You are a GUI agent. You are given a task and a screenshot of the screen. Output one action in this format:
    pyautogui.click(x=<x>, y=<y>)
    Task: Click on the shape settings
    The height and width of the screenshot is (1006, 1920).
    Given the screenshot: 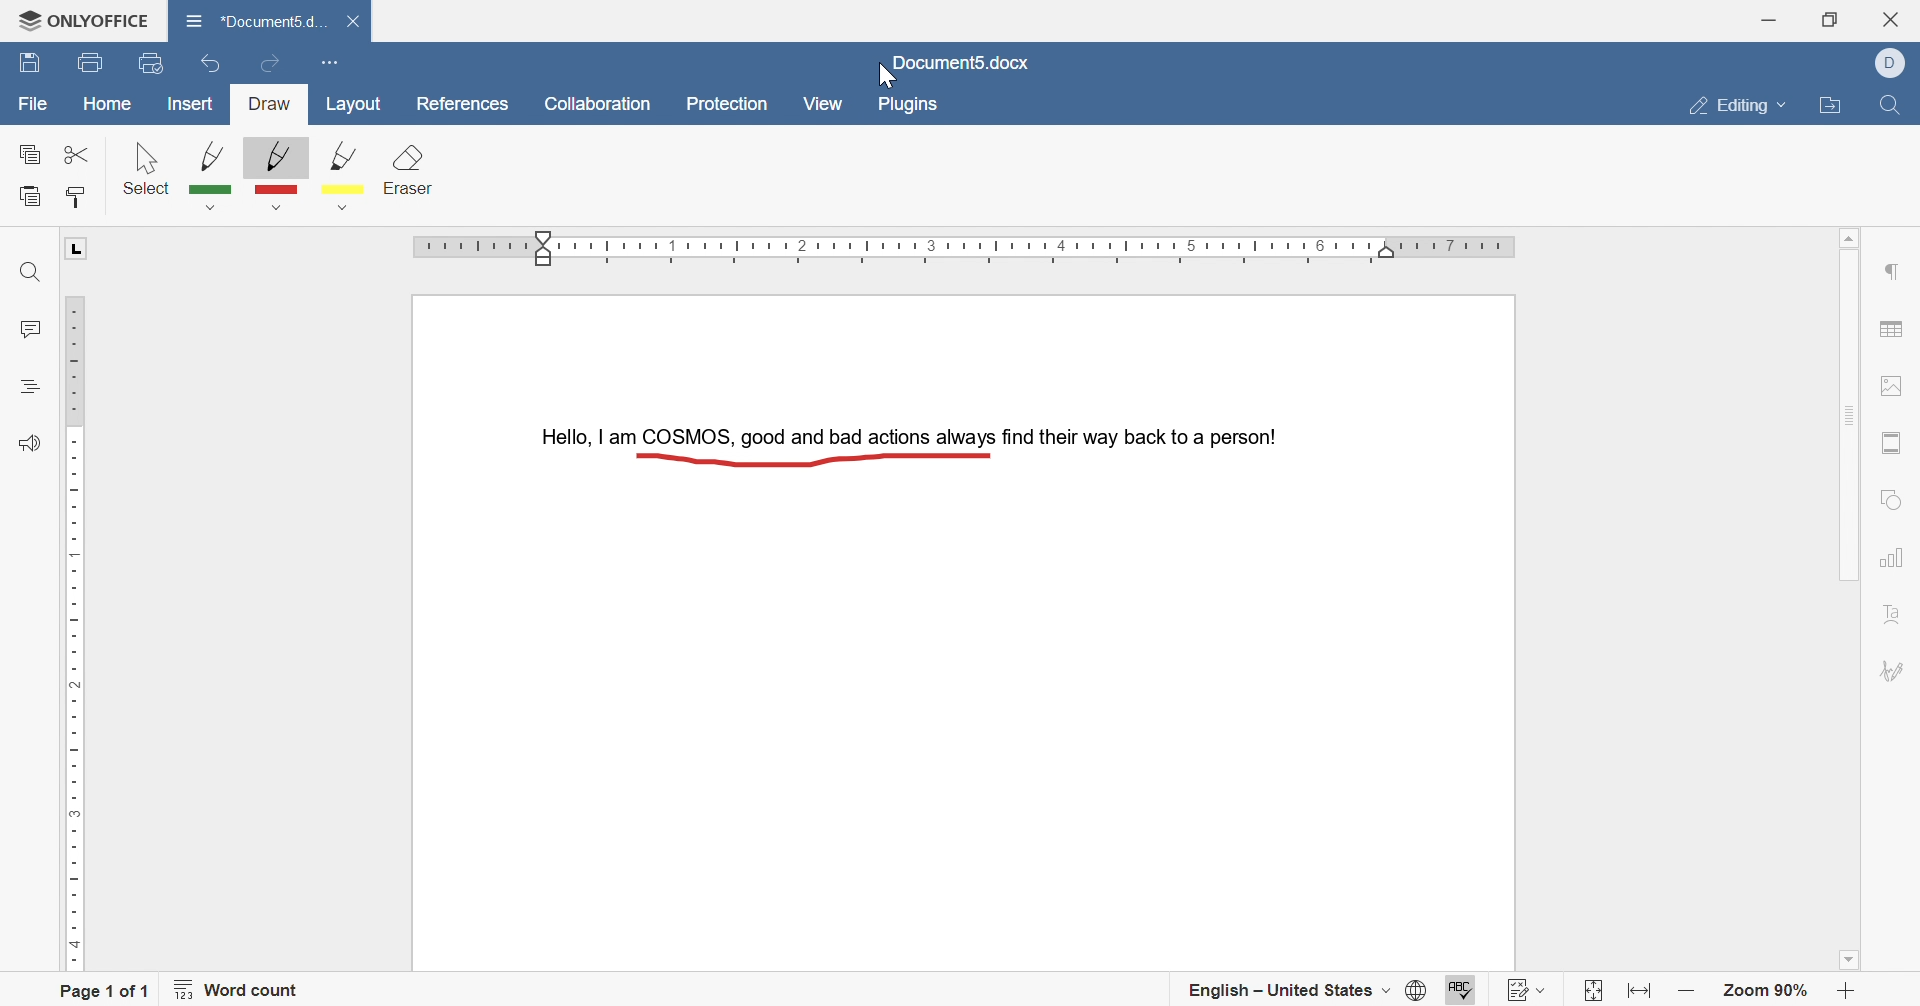 What is the action you would take?
    pyautogui.click(x=1893, y=497)
    